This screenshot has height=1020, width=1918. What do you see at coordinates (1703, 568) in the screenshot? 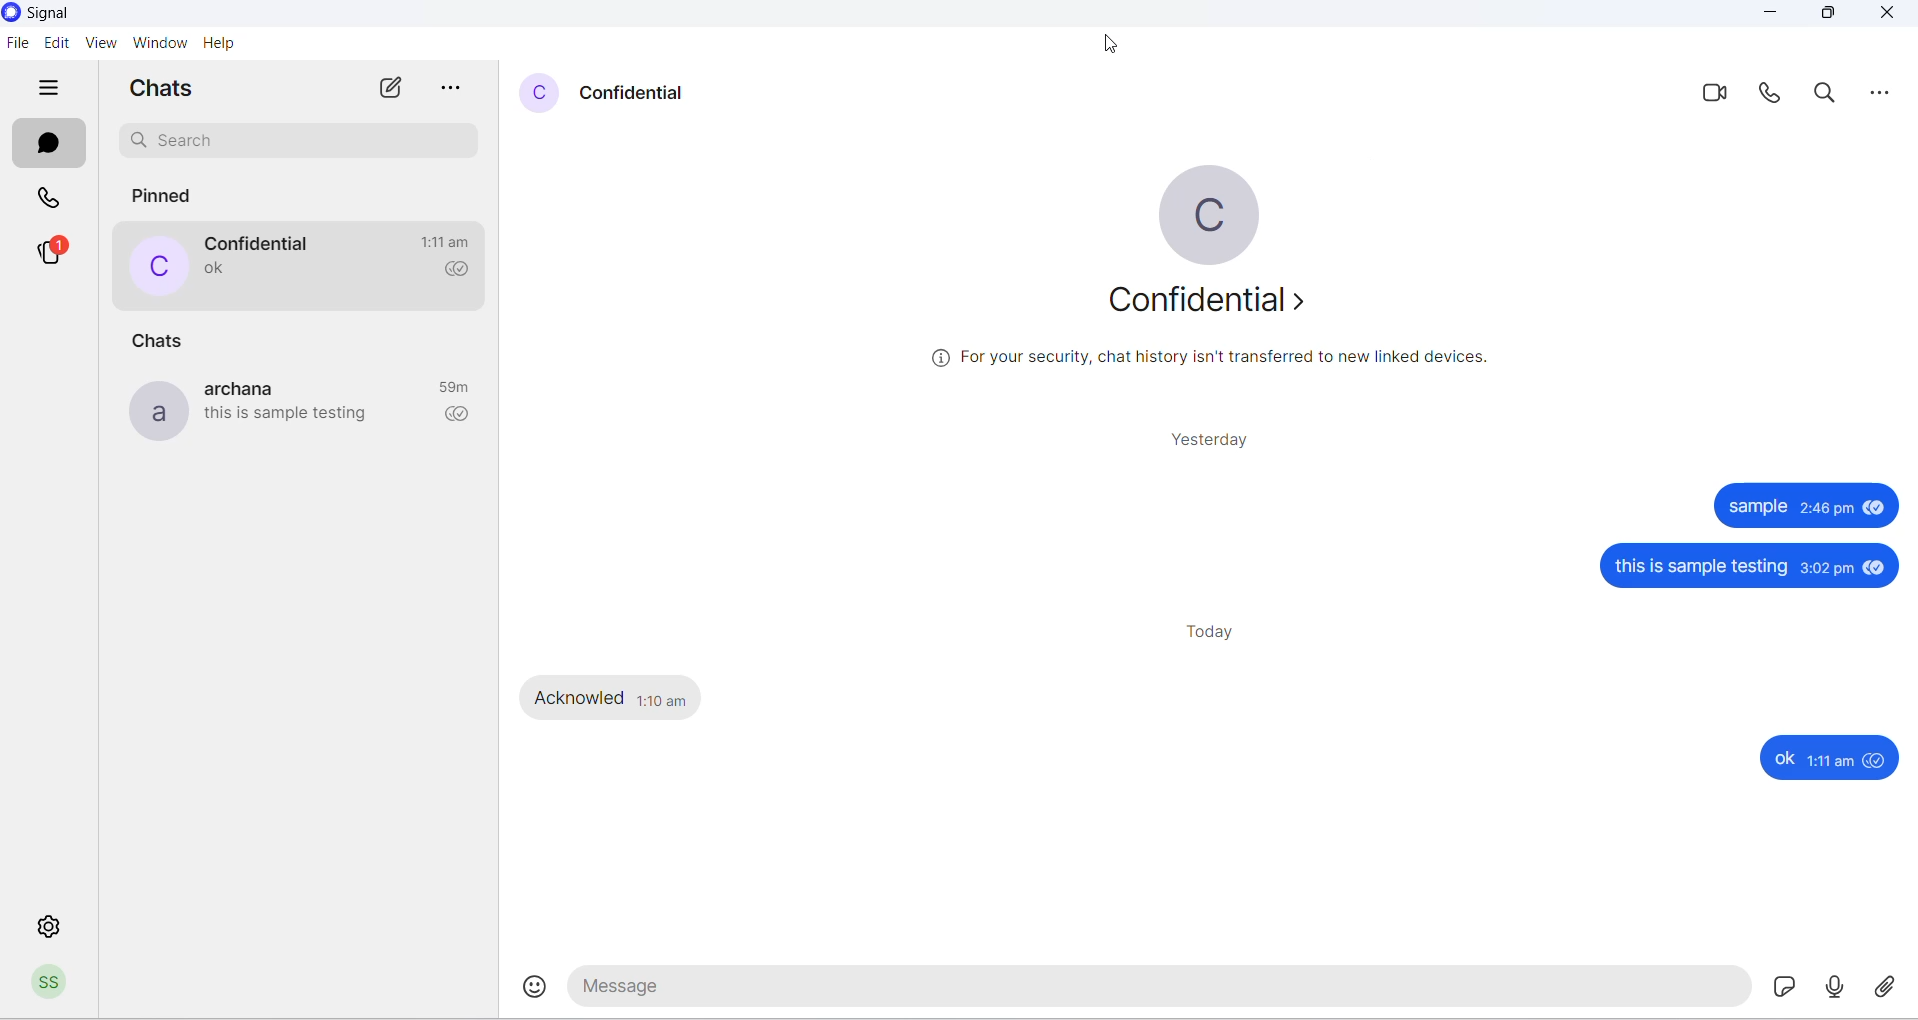
I see `this is sample testing` at bounding box center [1703, 568].